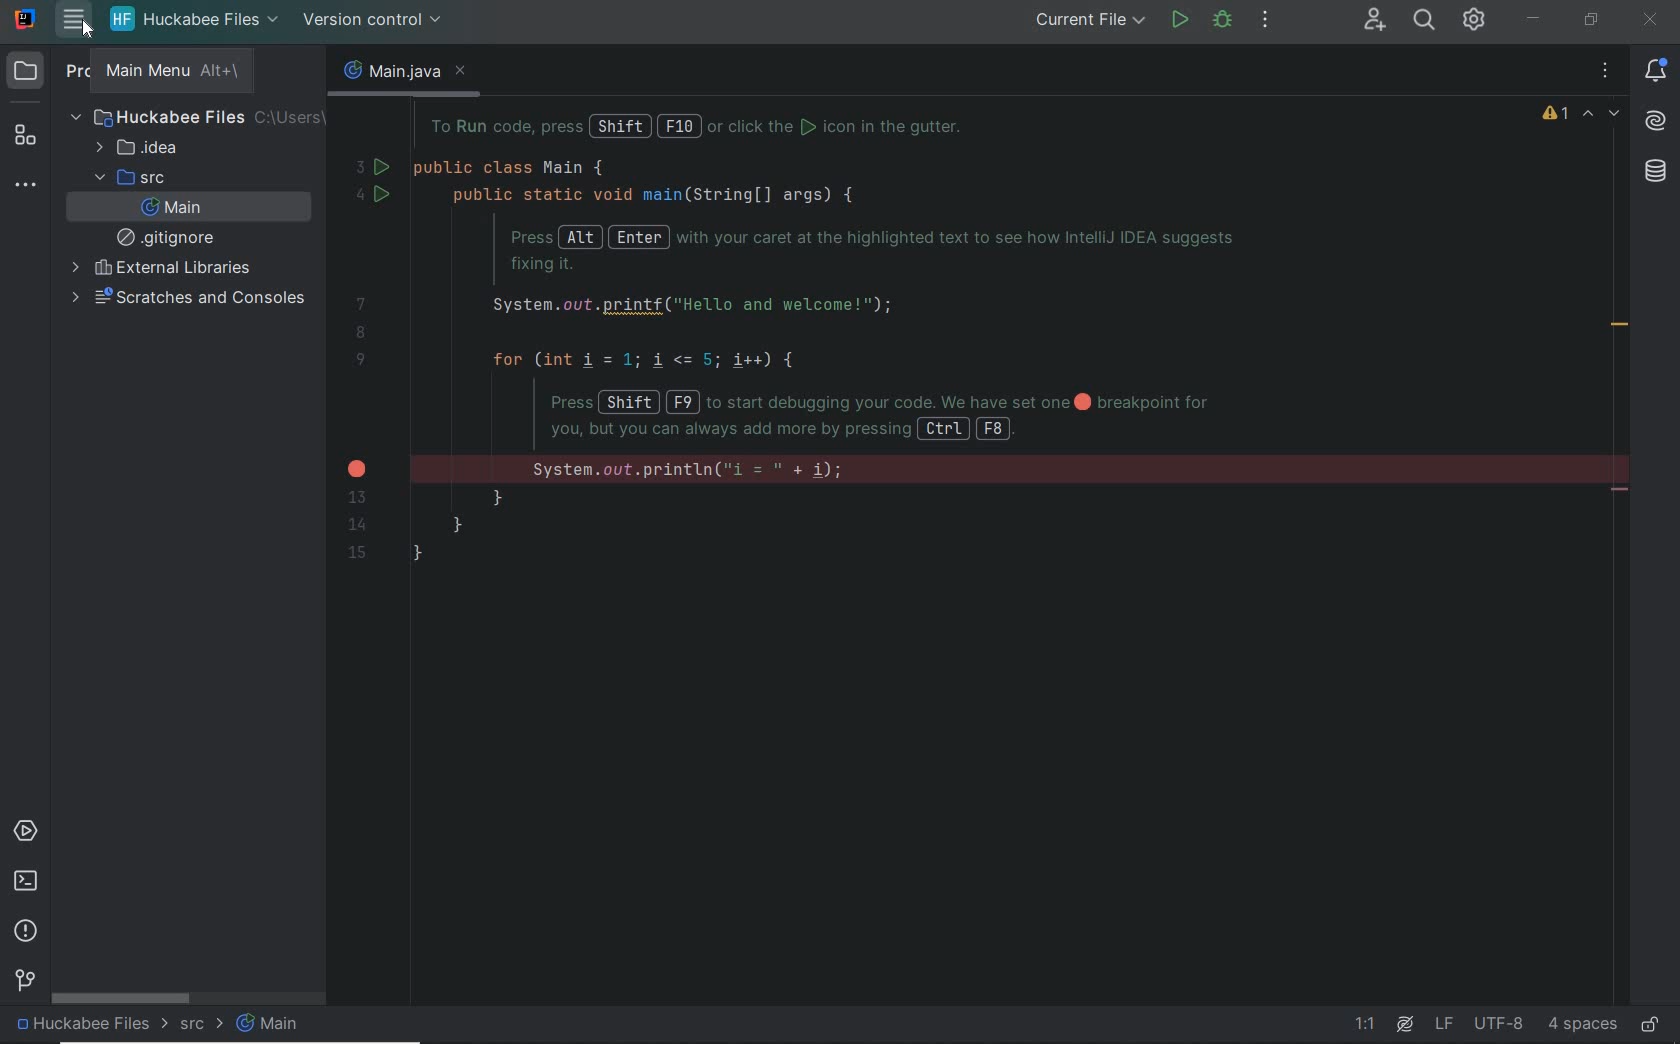 The height and width of the screenshot is (1044, 1680). I want to click on MINIMIZE, so click(1534, 22).